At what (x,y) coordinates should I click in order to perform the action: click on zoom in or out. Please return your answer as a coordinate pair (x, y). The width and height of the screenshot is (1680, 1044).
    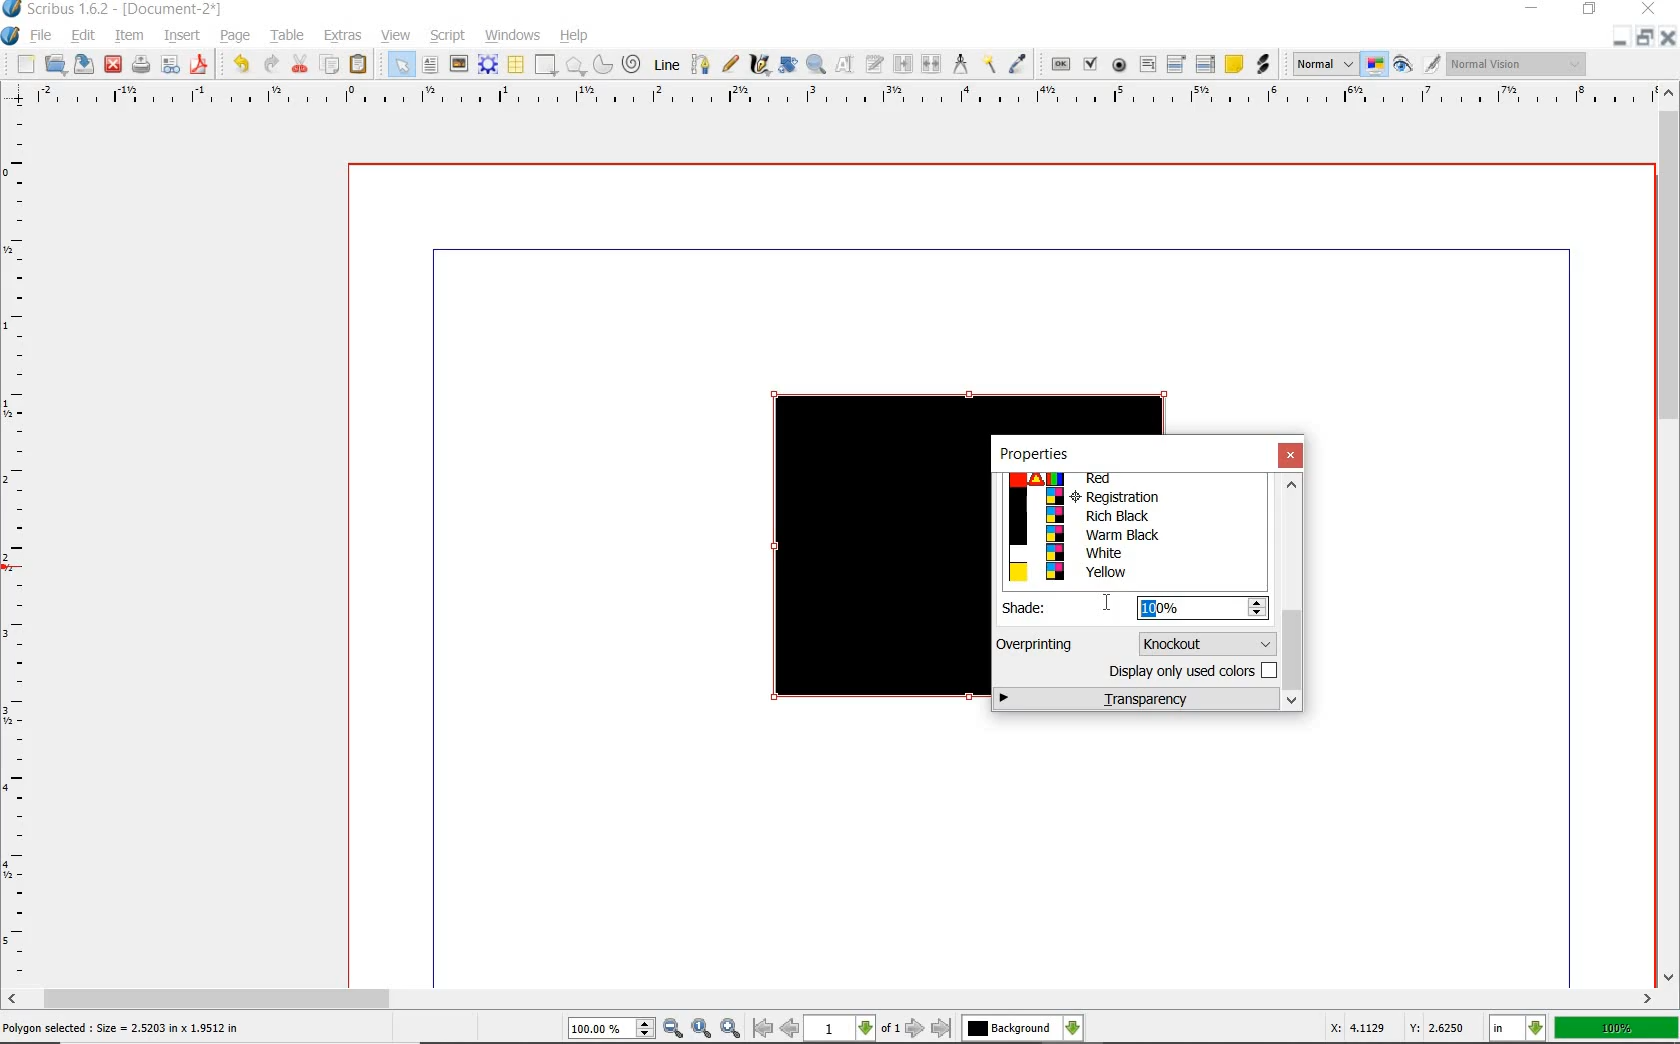
    Looking at the image, I should click on (816, 64).